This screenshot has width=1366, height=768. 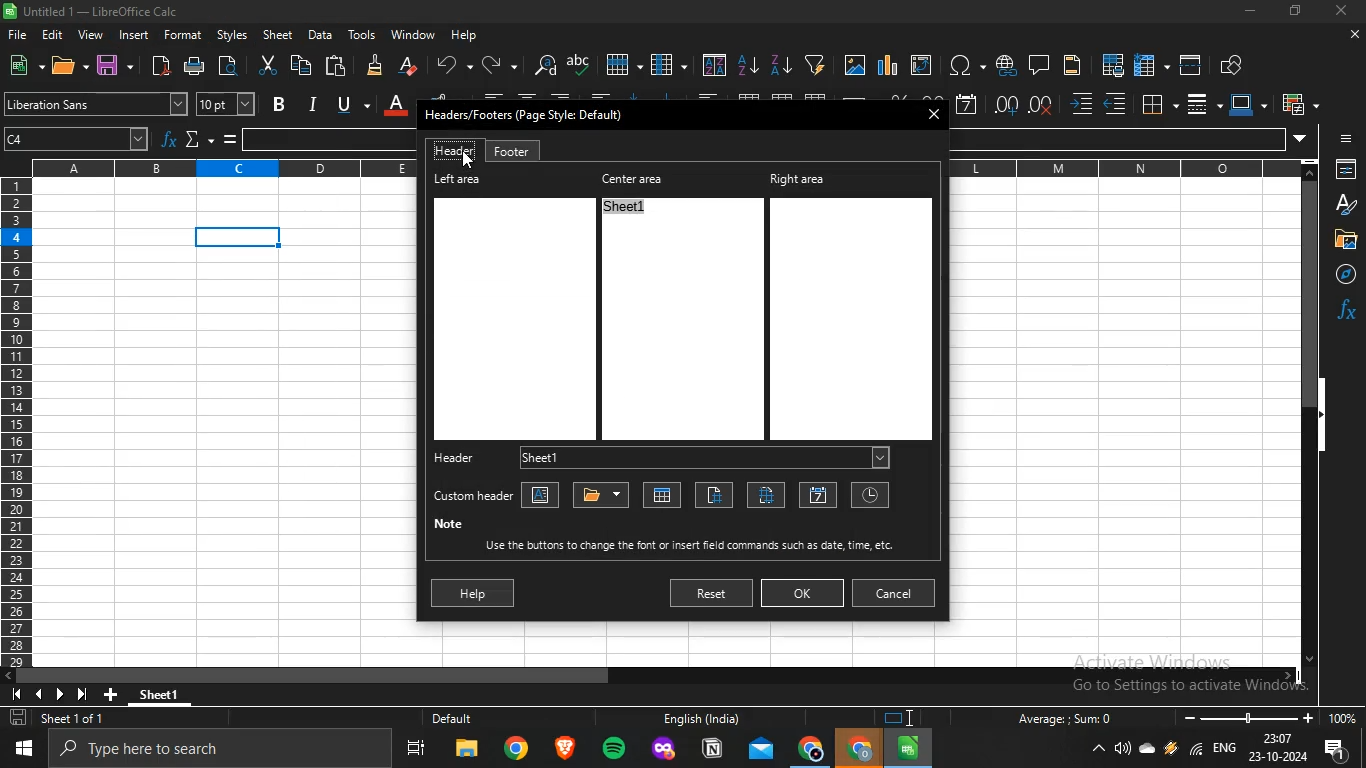 What do you see at coordinates (802, 594) in the screenshot?
I see `ok` at bounding box center [802, 594].